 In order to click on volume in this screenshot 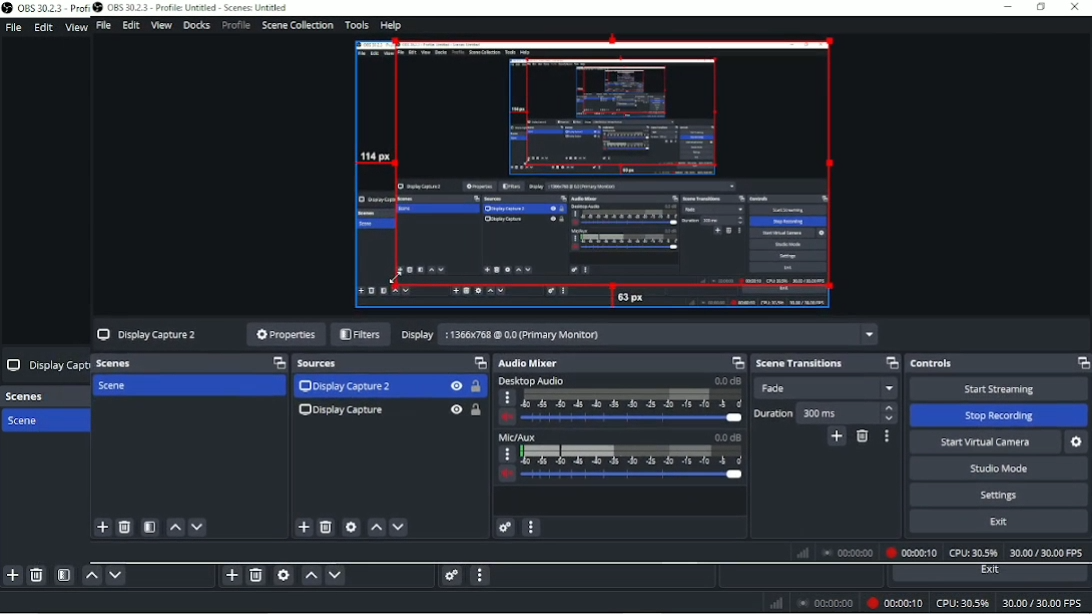, I will do `click(503, 475)`.